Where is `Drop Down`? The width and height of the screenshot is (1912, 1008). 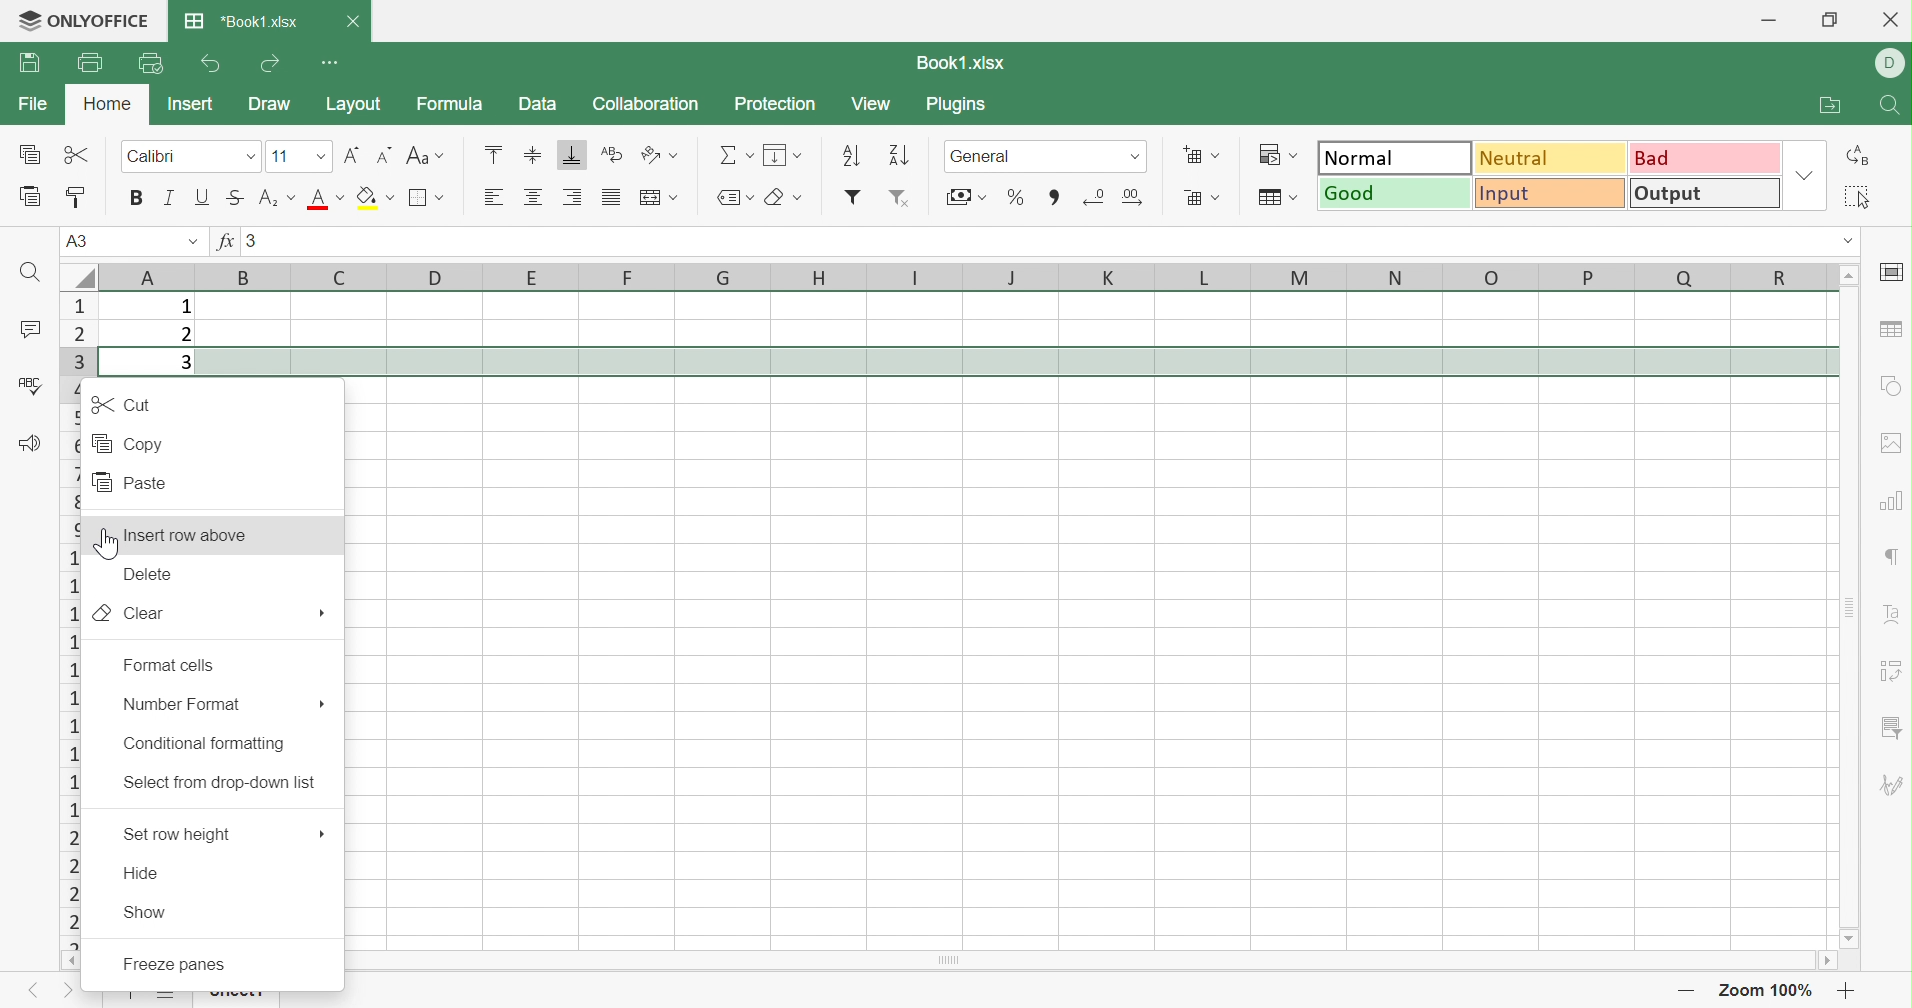 Drop Down is located at coordinates (391, 197).